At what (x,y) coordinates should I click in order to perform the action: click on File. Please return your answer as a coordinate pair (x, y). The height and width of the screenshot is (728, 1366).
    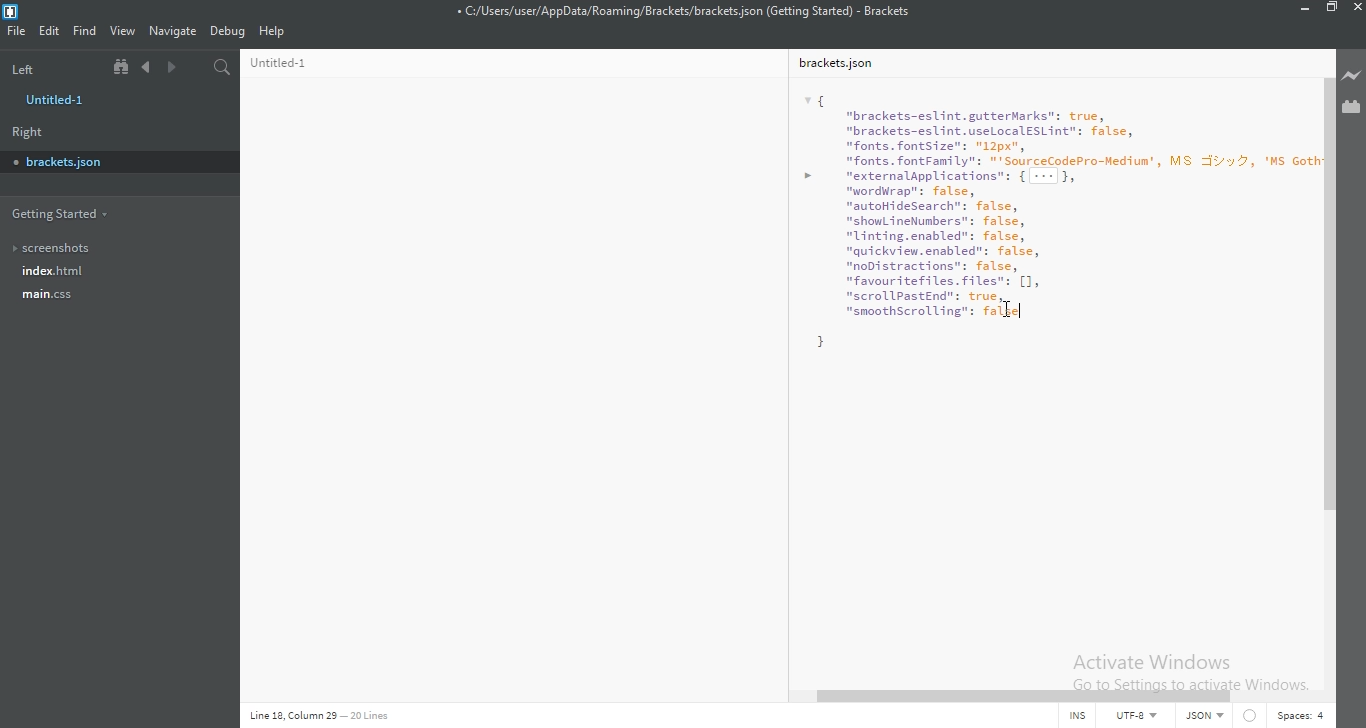
    Looking at the image, I should click on (17, 31).